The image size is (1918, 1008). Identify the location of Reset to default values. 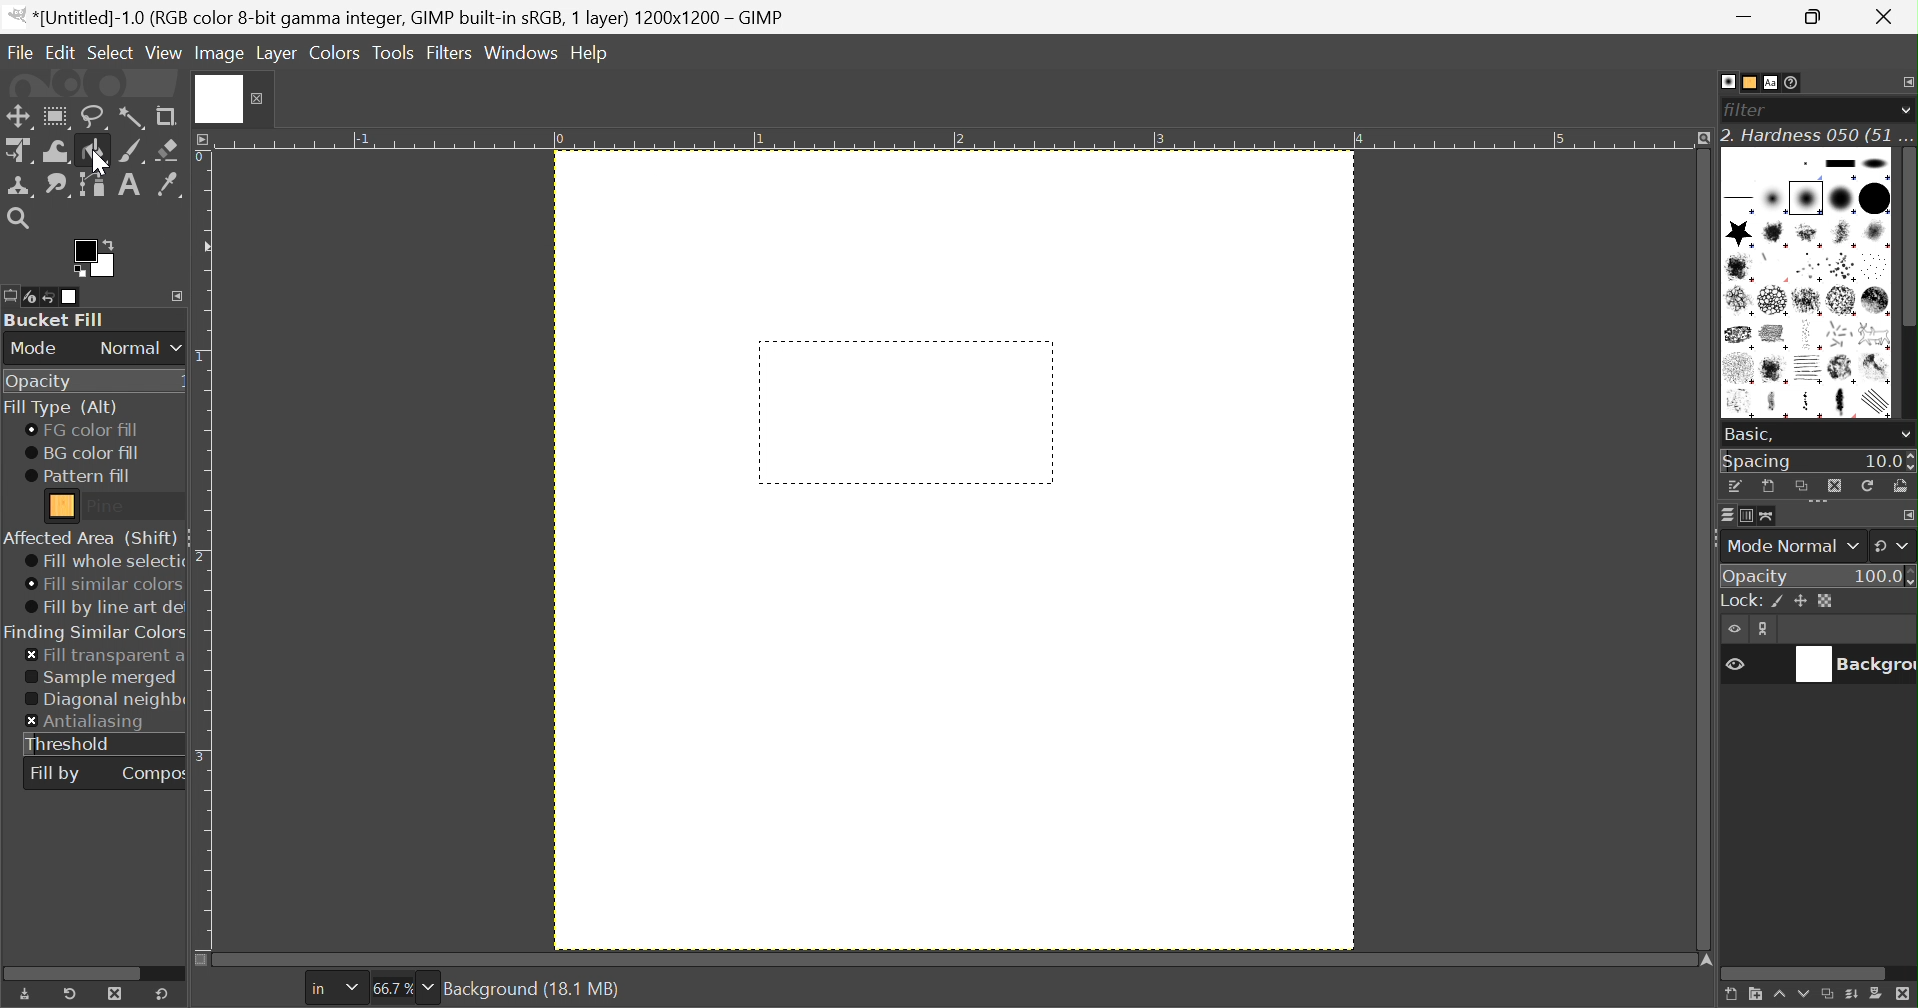
(162, 993).